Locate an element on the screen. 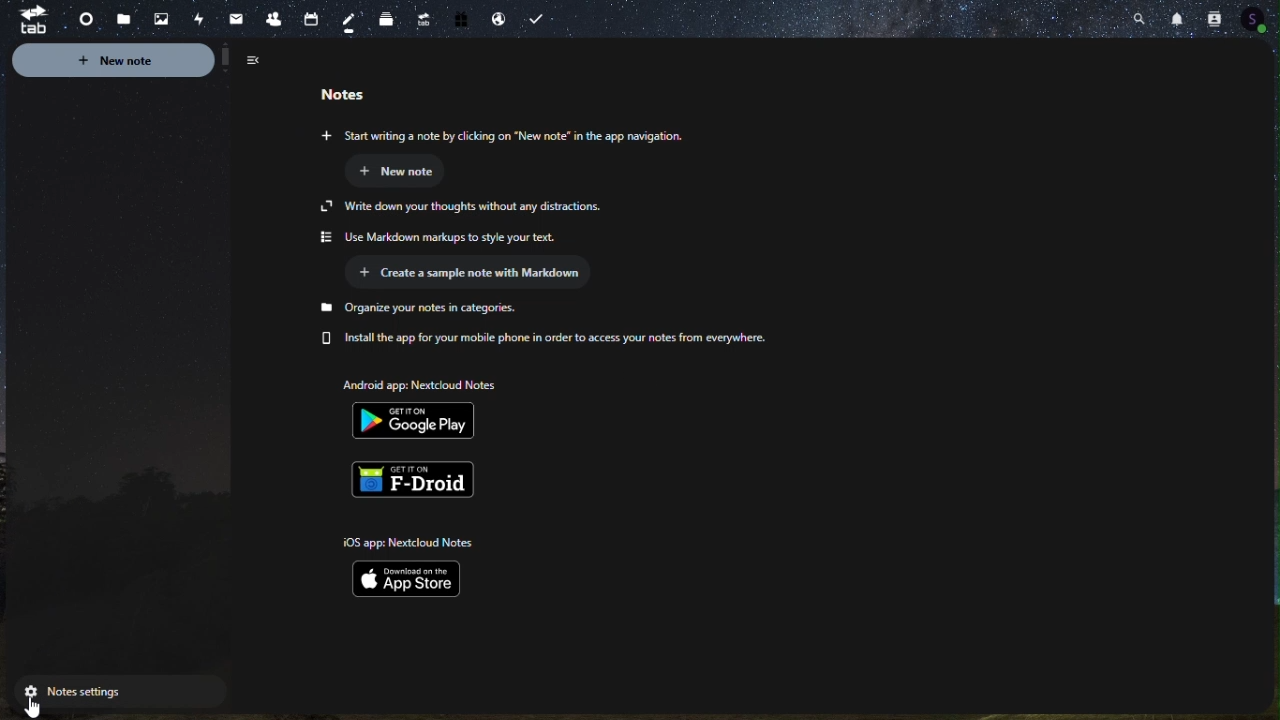 The width and height of the screenshot is (1280, 720). Contacts is located at coordinates (271, 16).